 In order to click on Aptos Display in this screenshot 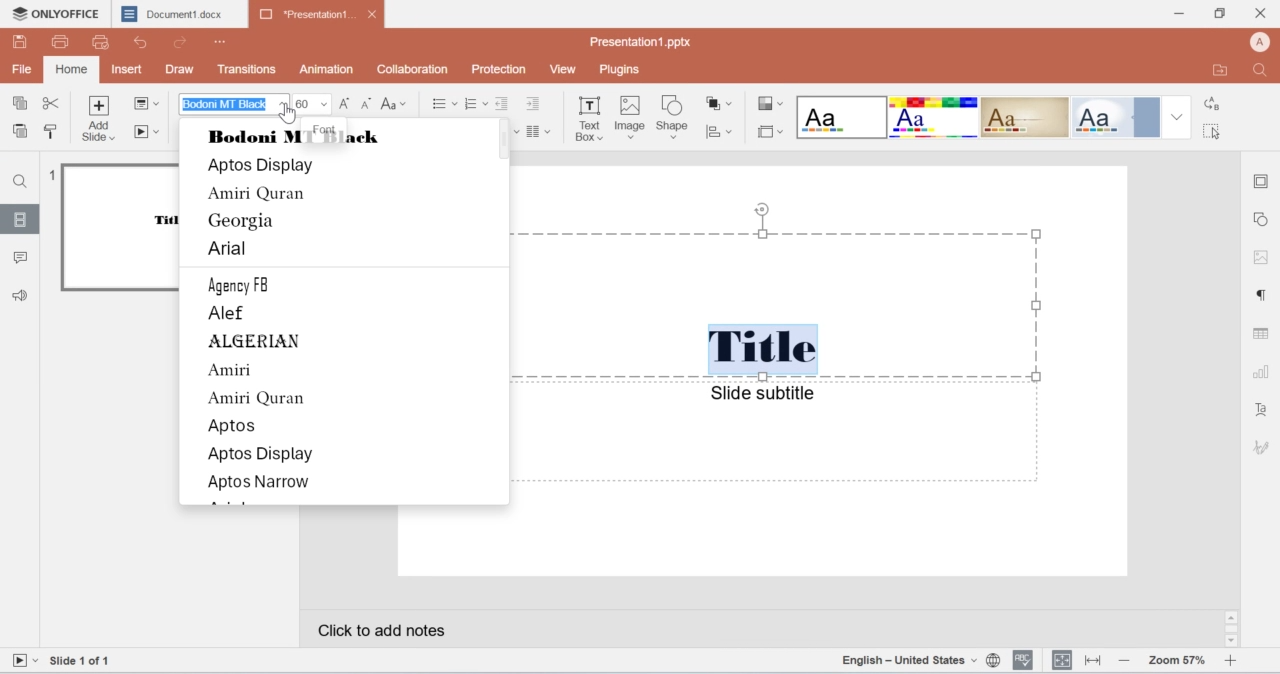, I will do `click(261, 456)`.